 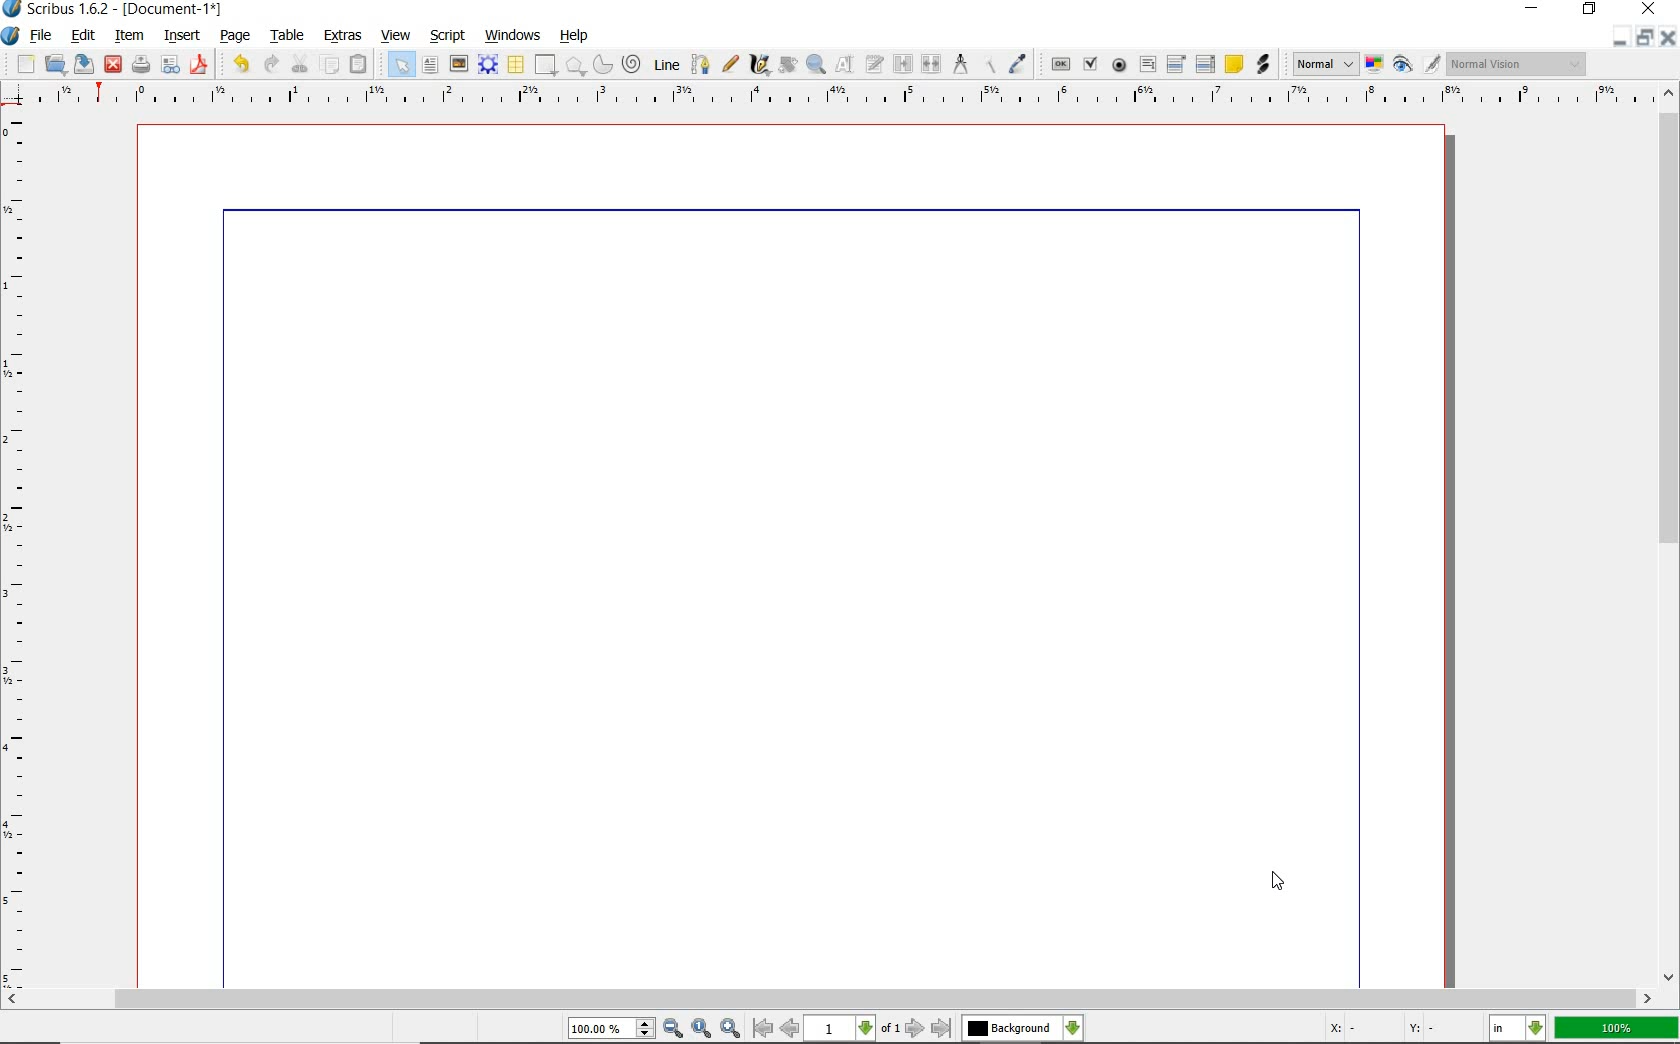 I want to click on table, so click(x=288, y=35).